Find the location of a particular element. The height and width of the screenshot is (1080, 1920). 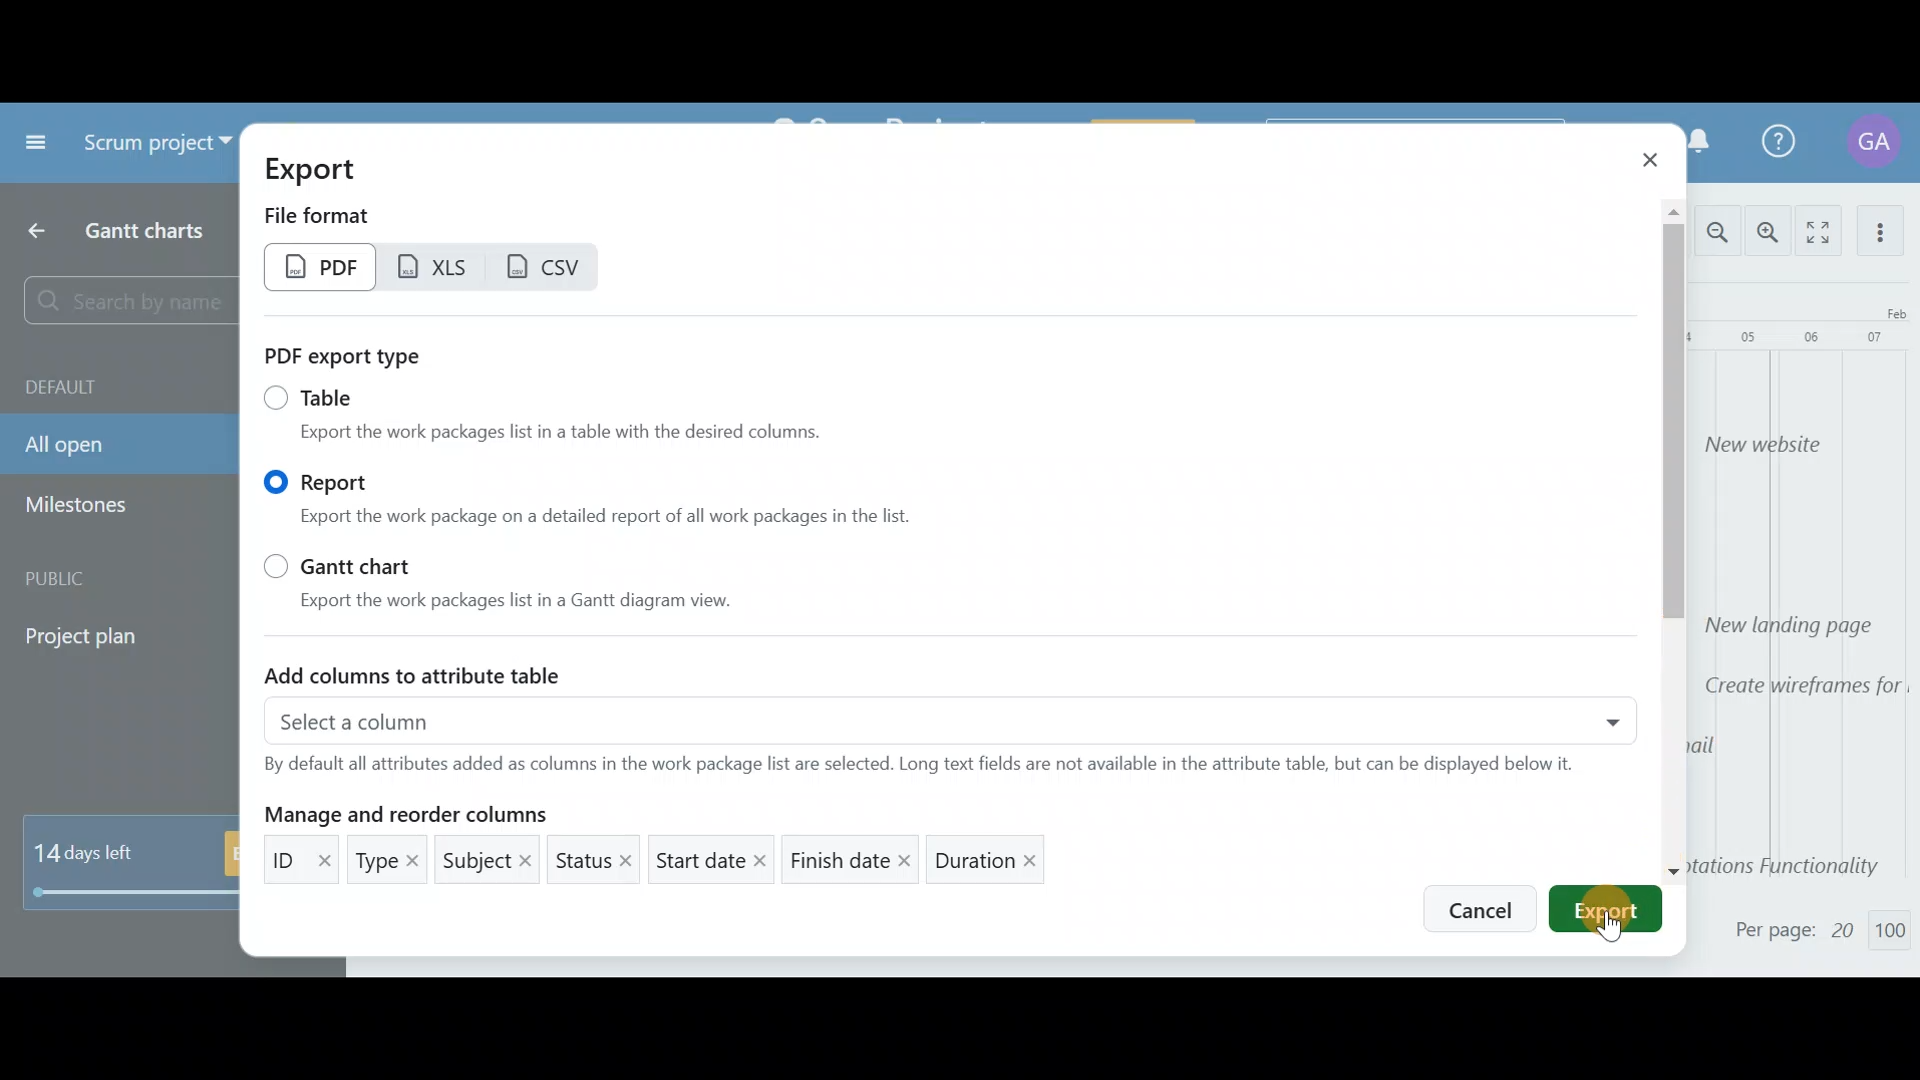

Help is located at coordinates (1783, 139).